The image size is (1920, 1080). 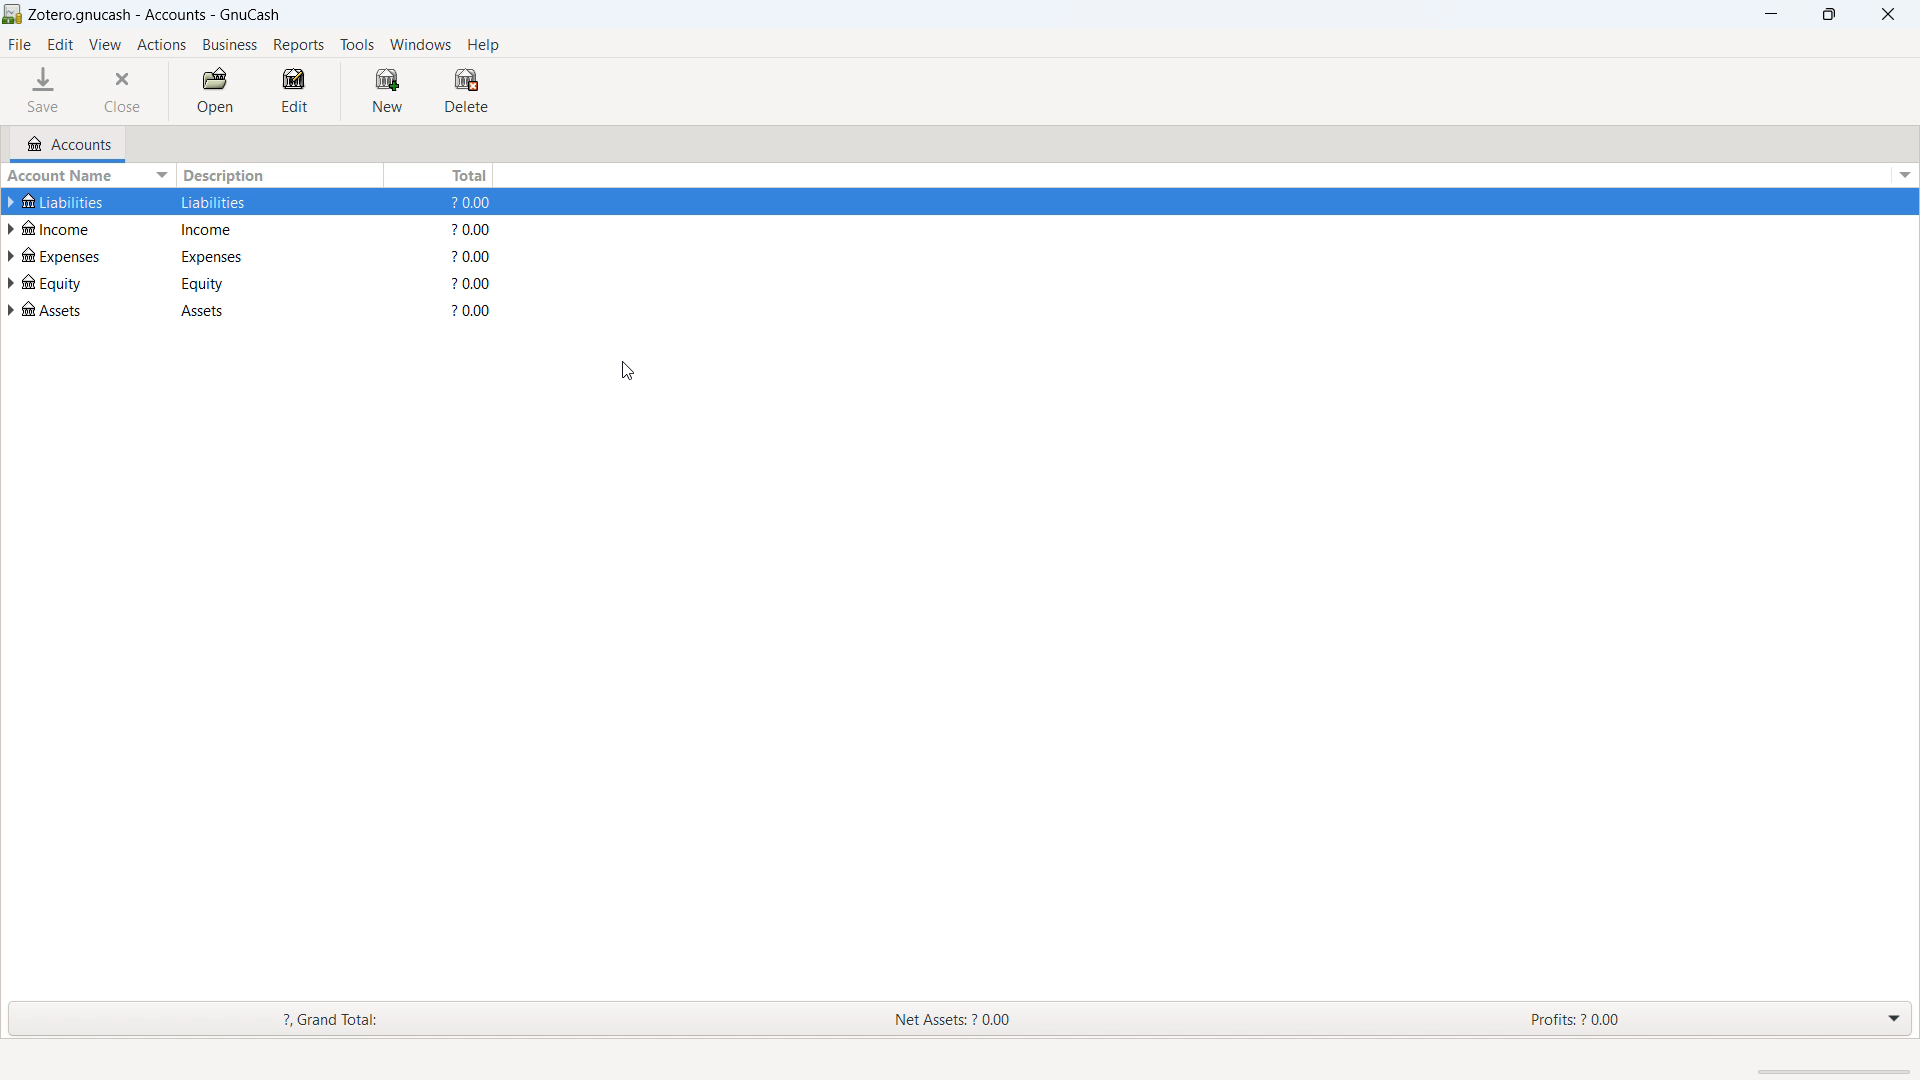 What do you see at coordinates (231, 45) in the screenshot?
I see `business` at bounding box center [231, 45].